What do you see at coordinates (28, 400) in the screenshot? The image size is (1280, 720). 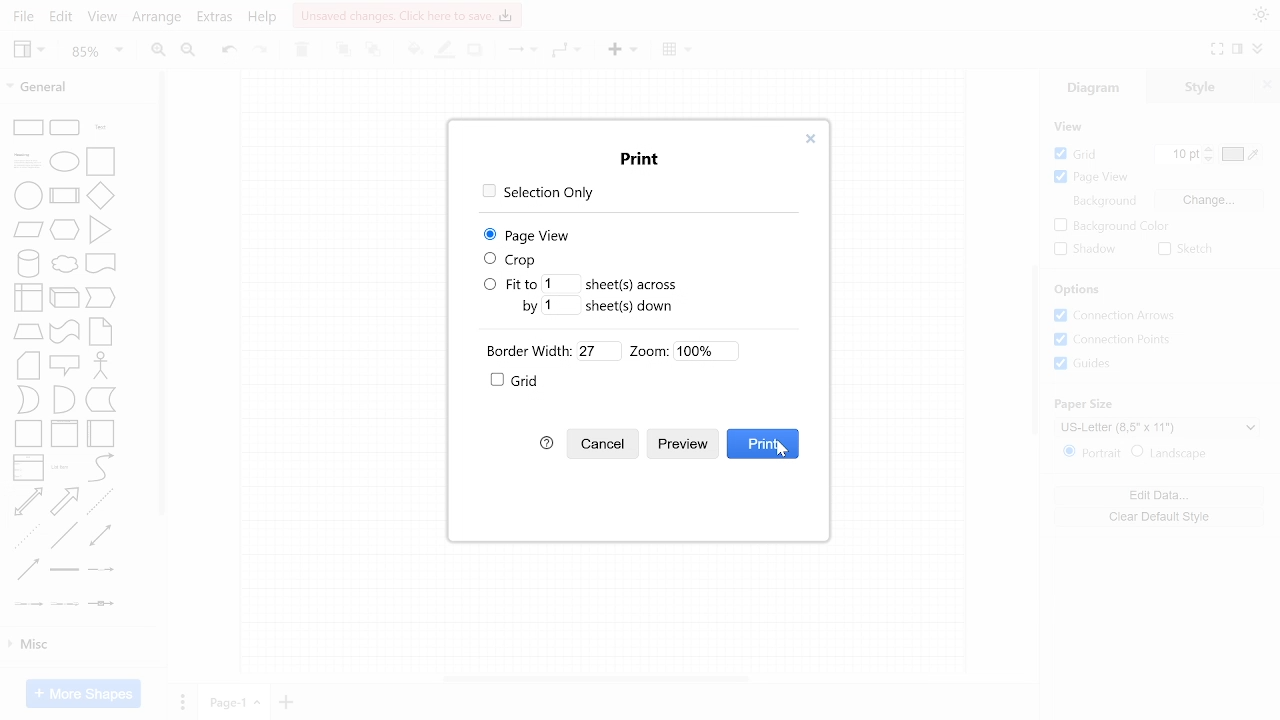 I see `Or` at bounding box center [28, 400].